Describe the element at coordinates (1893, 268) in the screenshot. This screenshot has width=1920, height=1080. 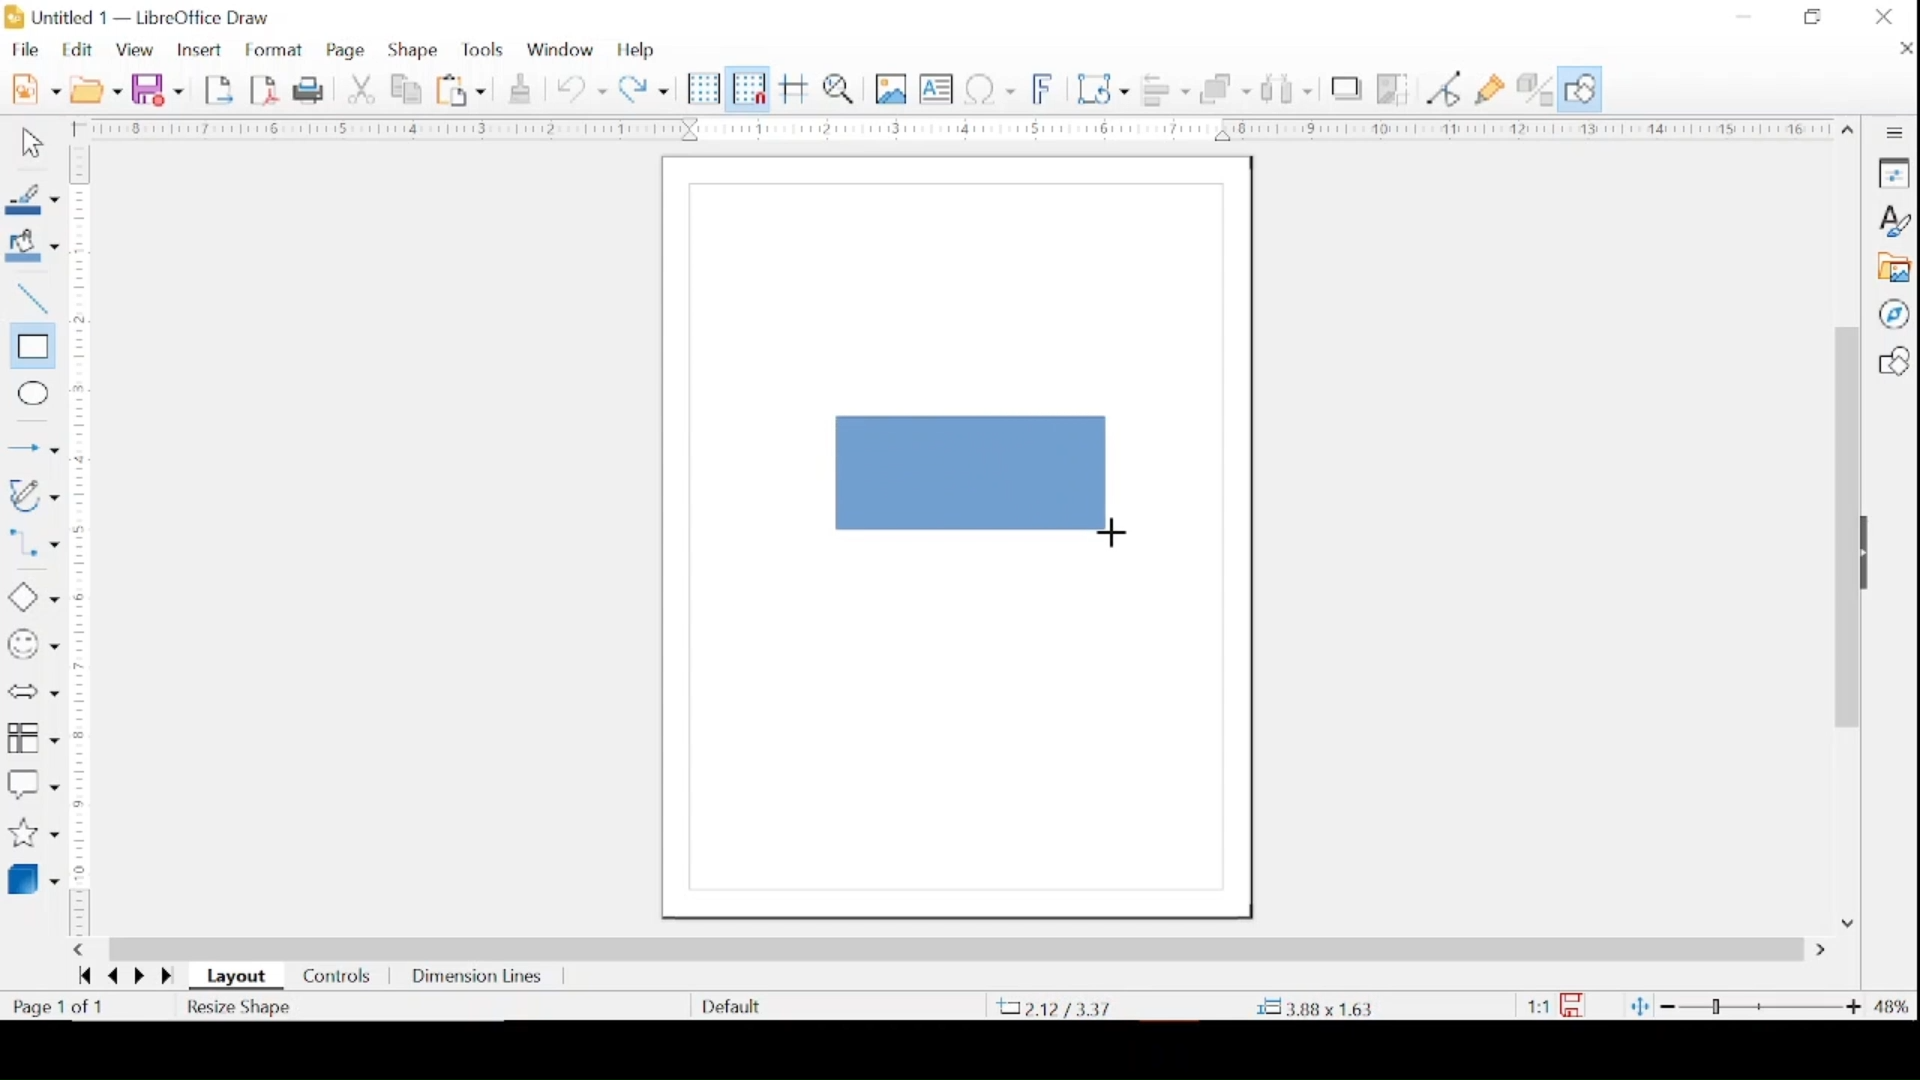
I see `gallery` at that location.